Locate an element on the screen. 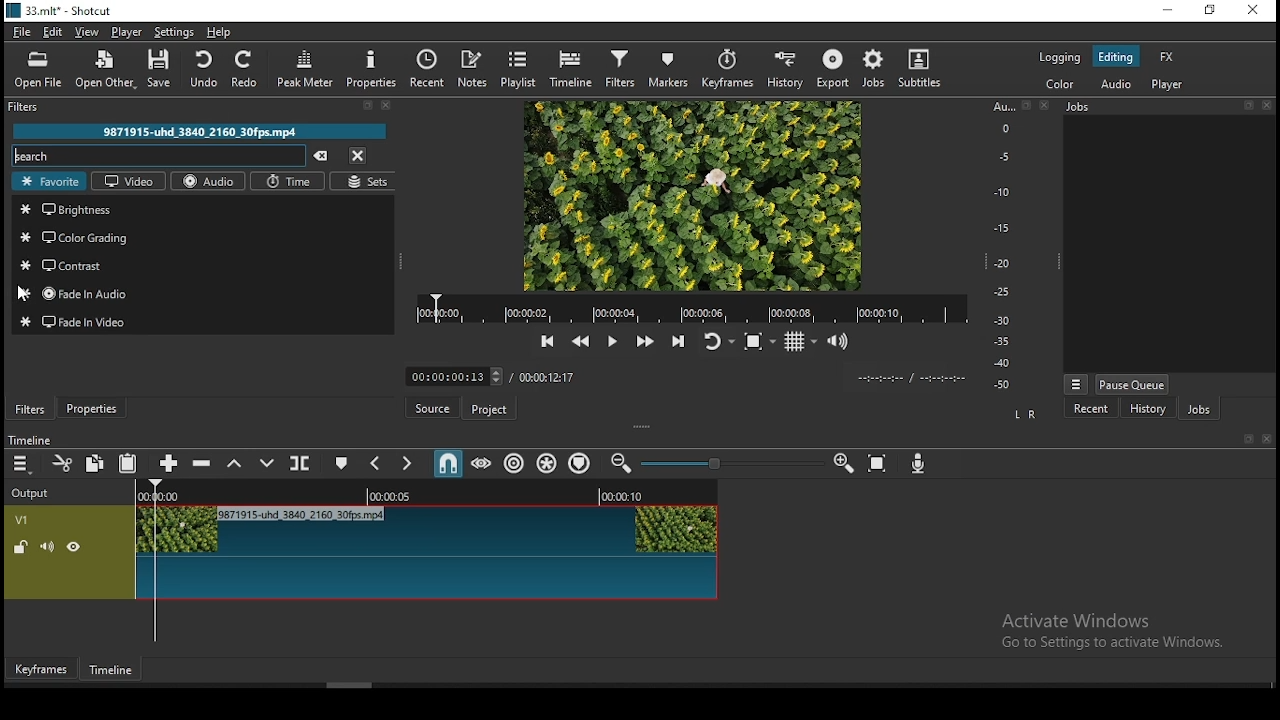 Image resolution: width=1280 pixels, height=720 pixels. ripple delete is located at coordinates (203, 462).